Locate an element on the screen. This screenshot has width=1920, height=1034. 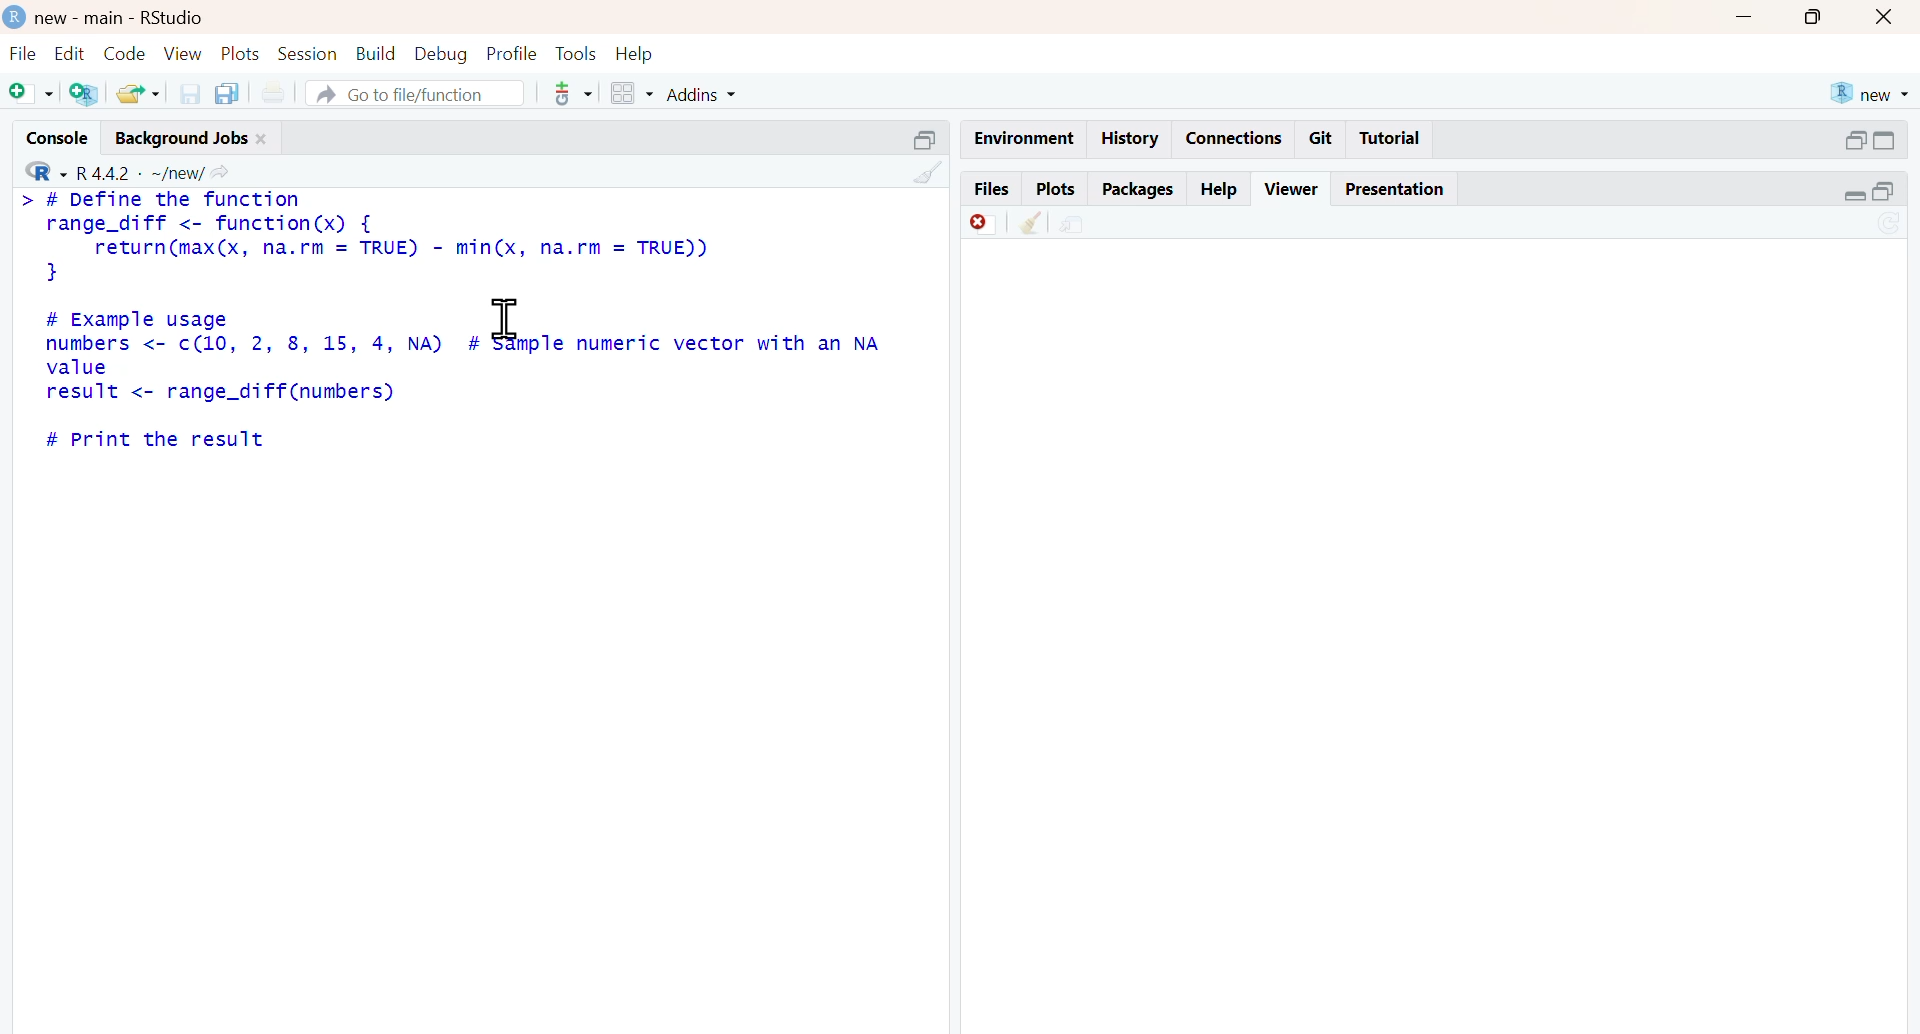
packages is located at coordinates (1138, 191).